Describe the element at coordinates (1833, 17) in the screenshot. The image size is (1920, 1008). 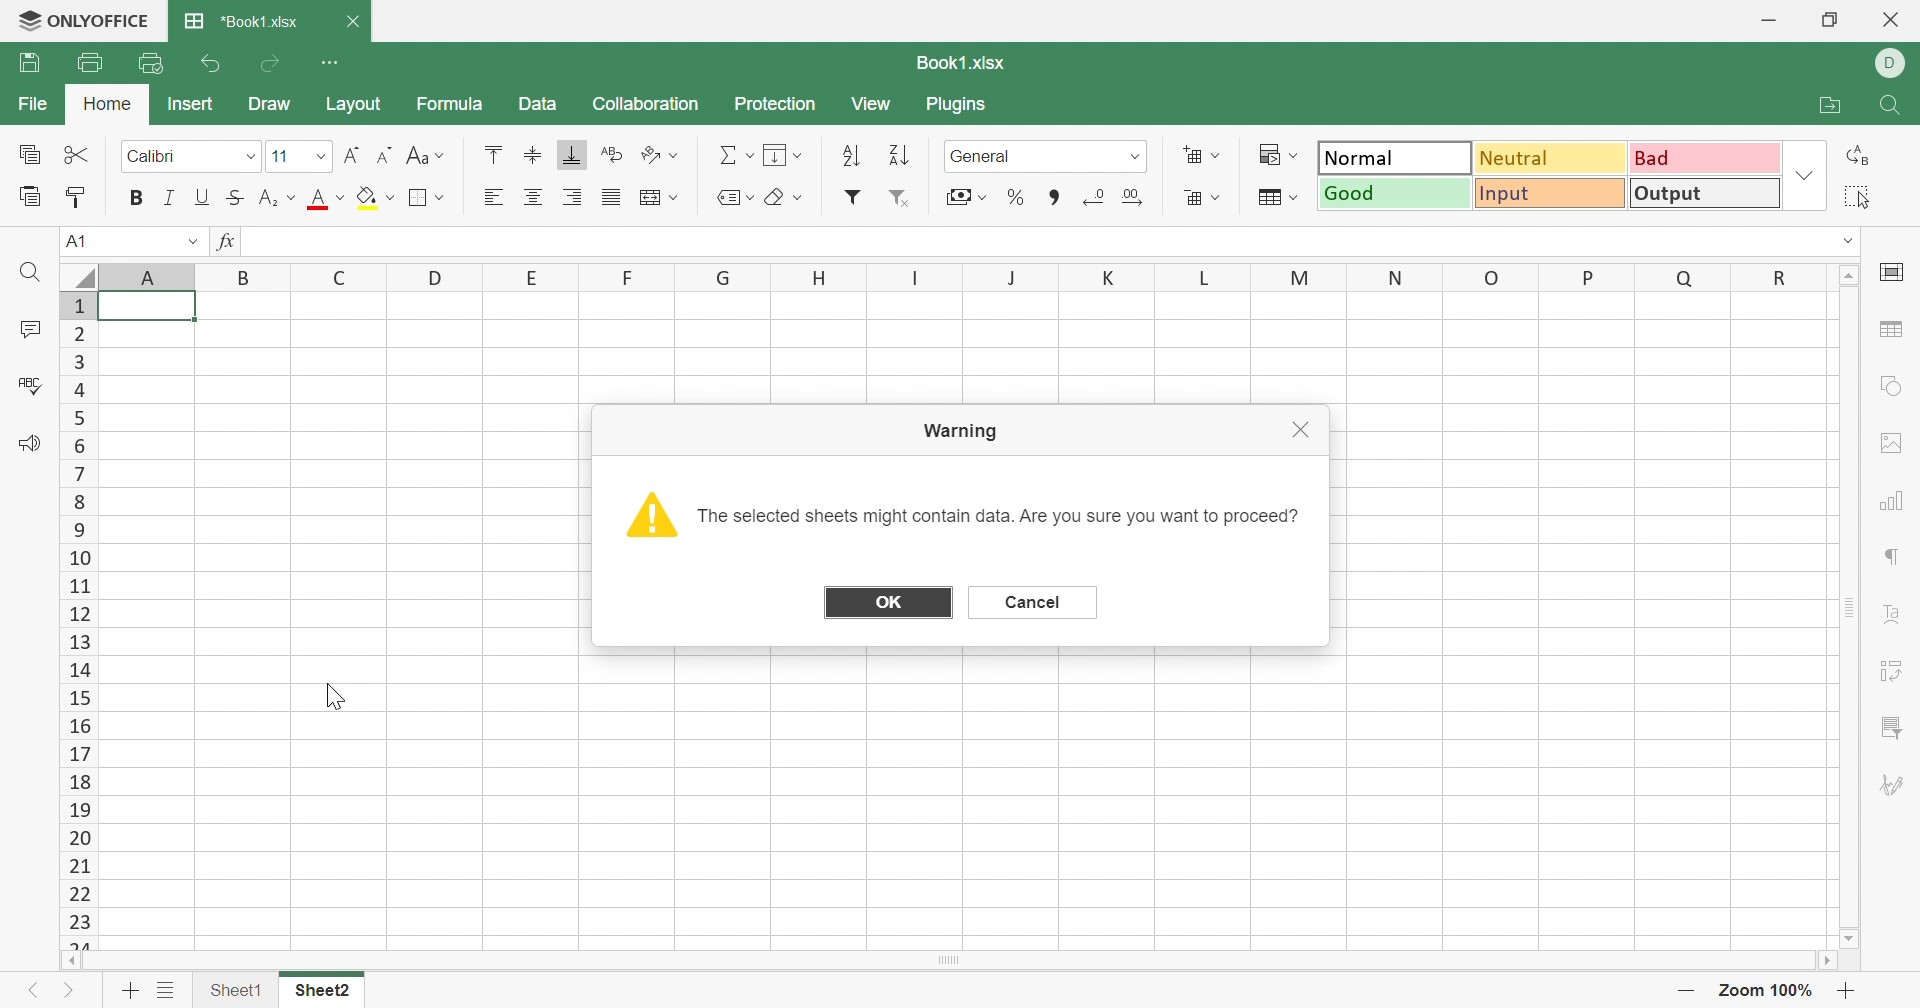
I see `Restore Down` at that location.